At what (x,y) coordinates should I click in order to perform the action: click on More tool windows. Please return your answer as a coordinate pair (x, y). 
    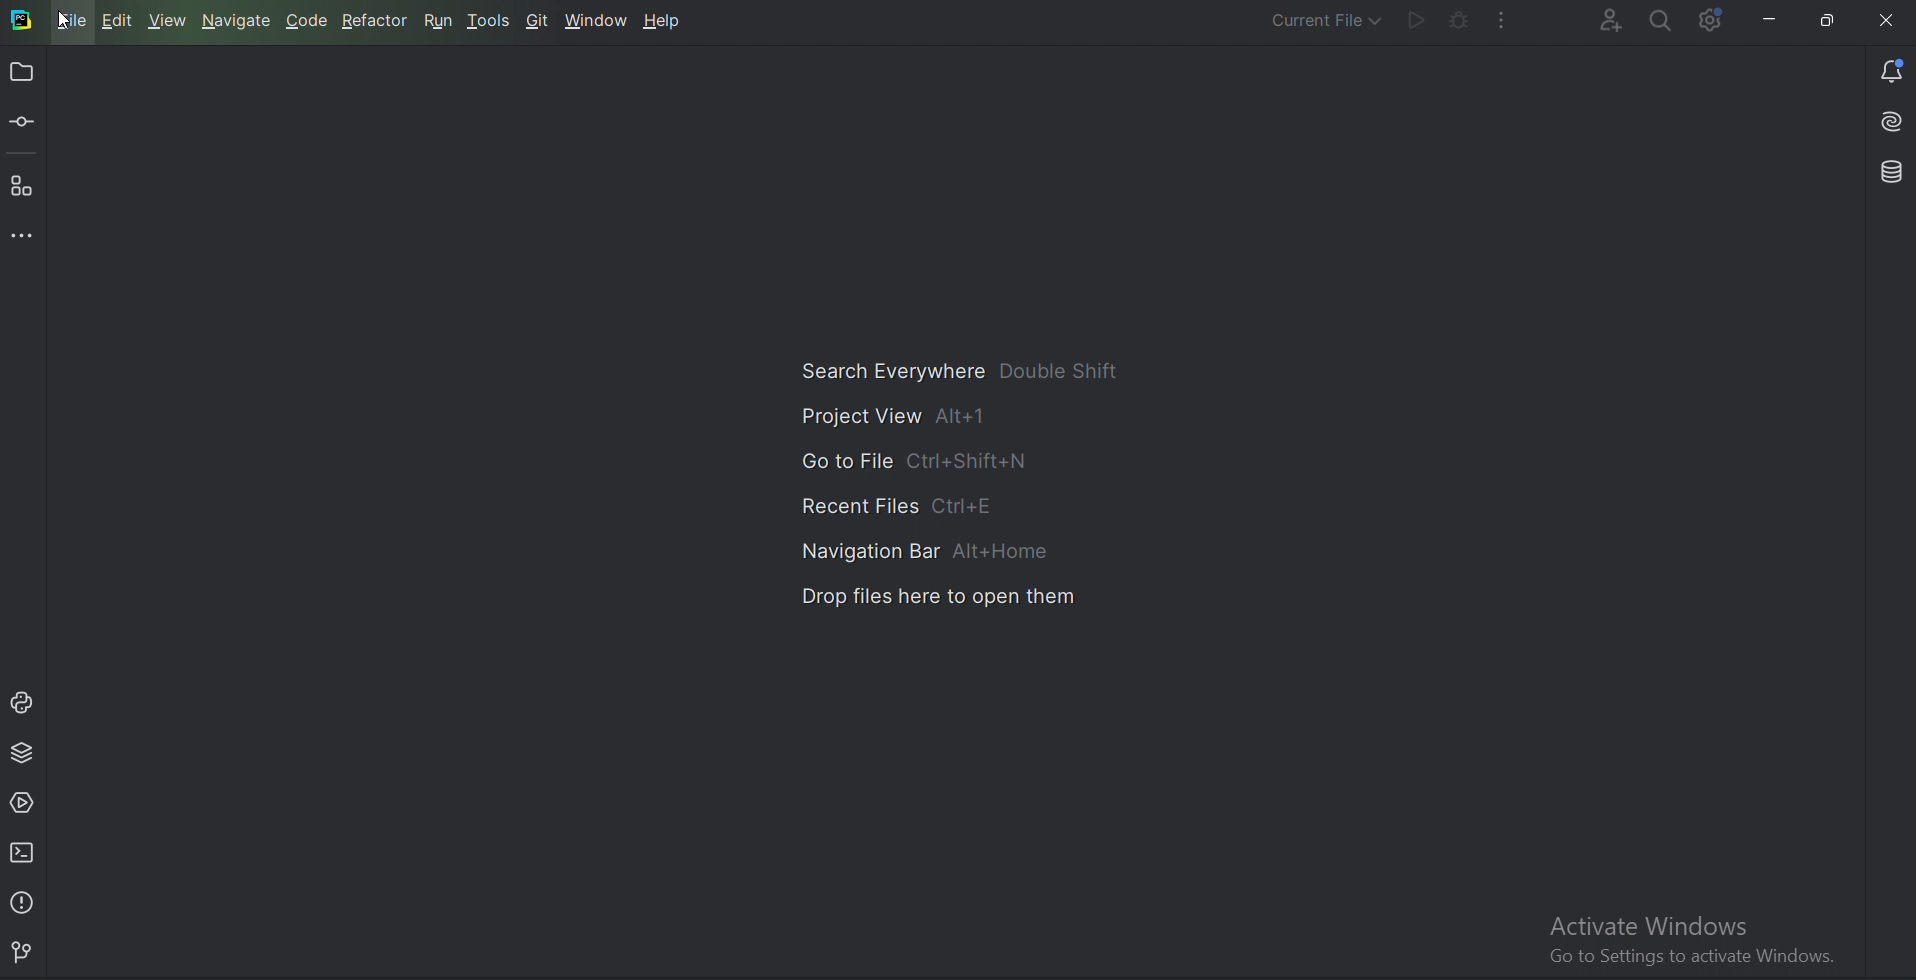
    Looking at the image, I should click on (27, 238).